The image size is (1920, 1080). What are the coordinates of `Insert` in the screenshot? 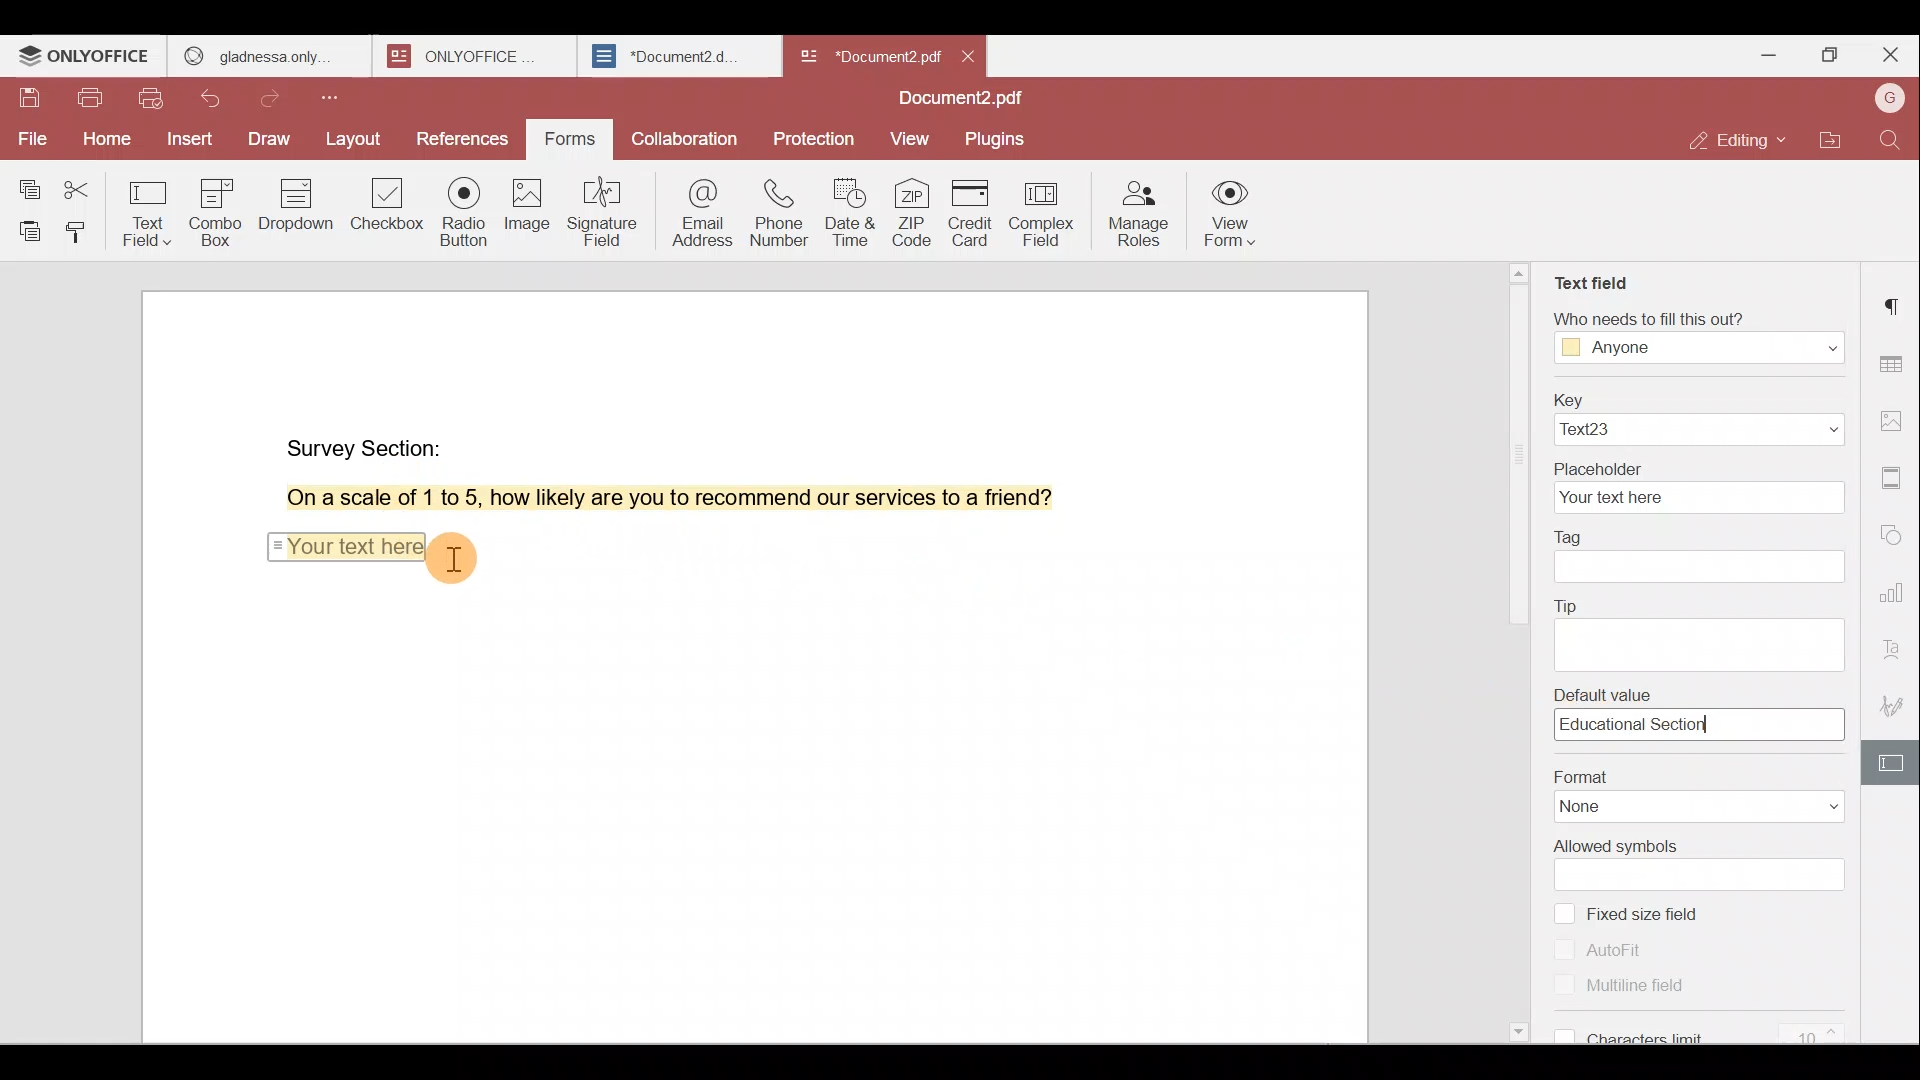 It's located at (190, 141).